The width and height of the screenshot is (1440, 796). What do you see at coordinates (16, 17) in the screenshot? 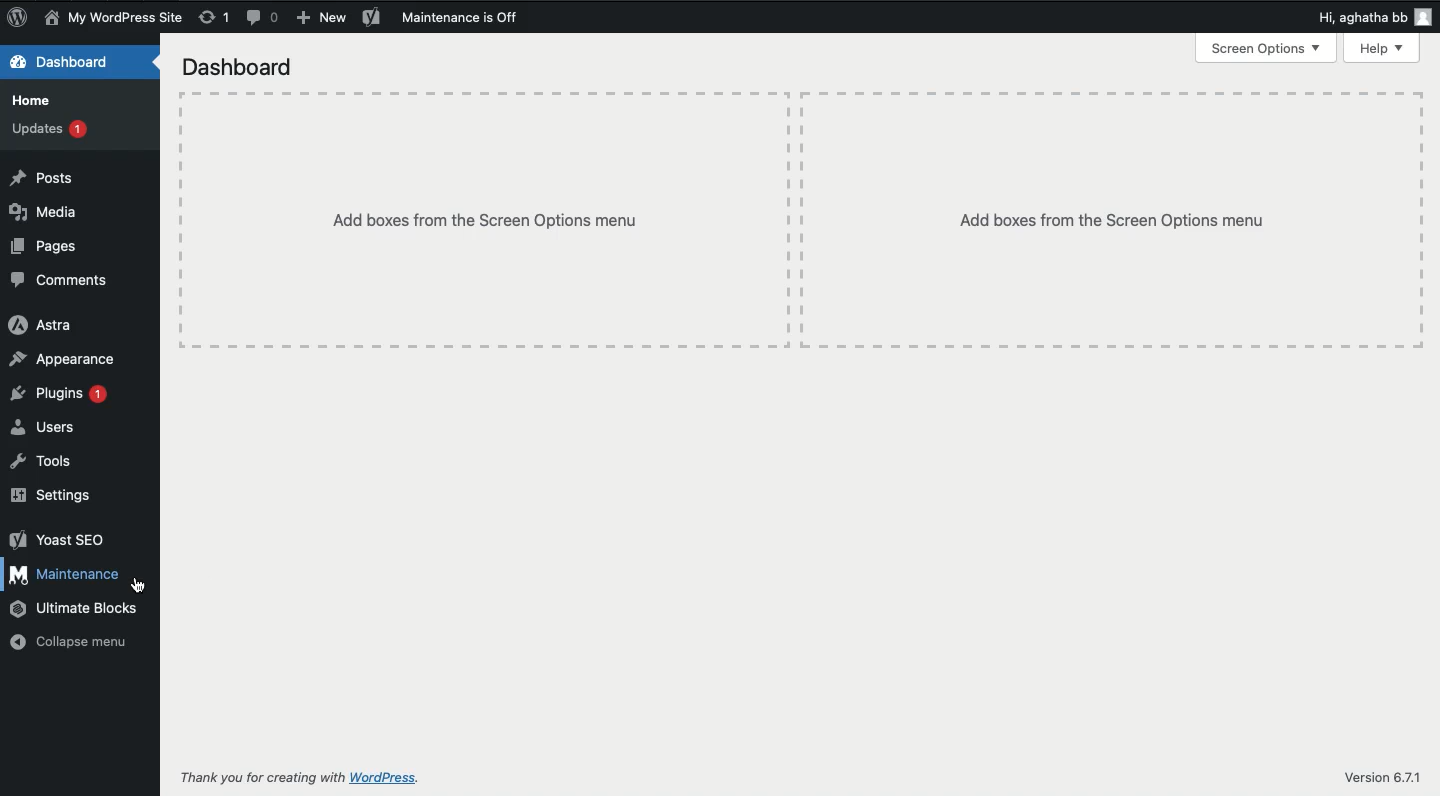
I see `Logo` at bounding box center [16, 17].